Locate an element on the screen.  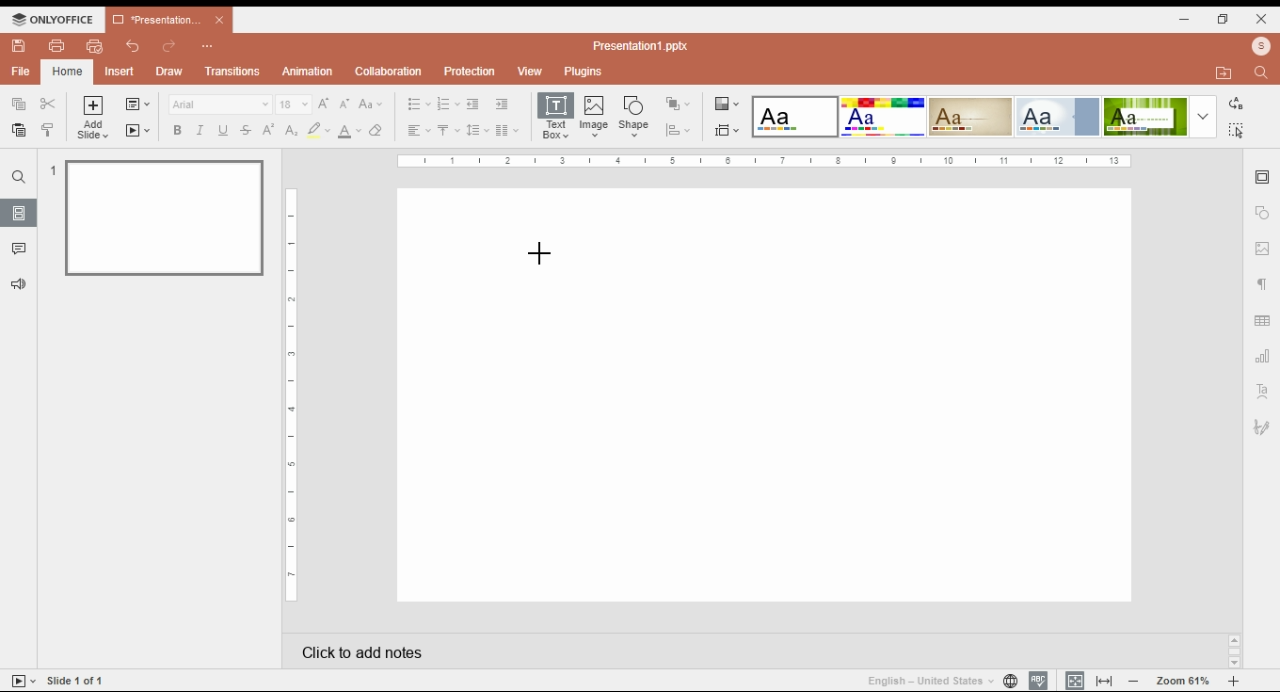
decrease indent is located at coordinates (473, 104).